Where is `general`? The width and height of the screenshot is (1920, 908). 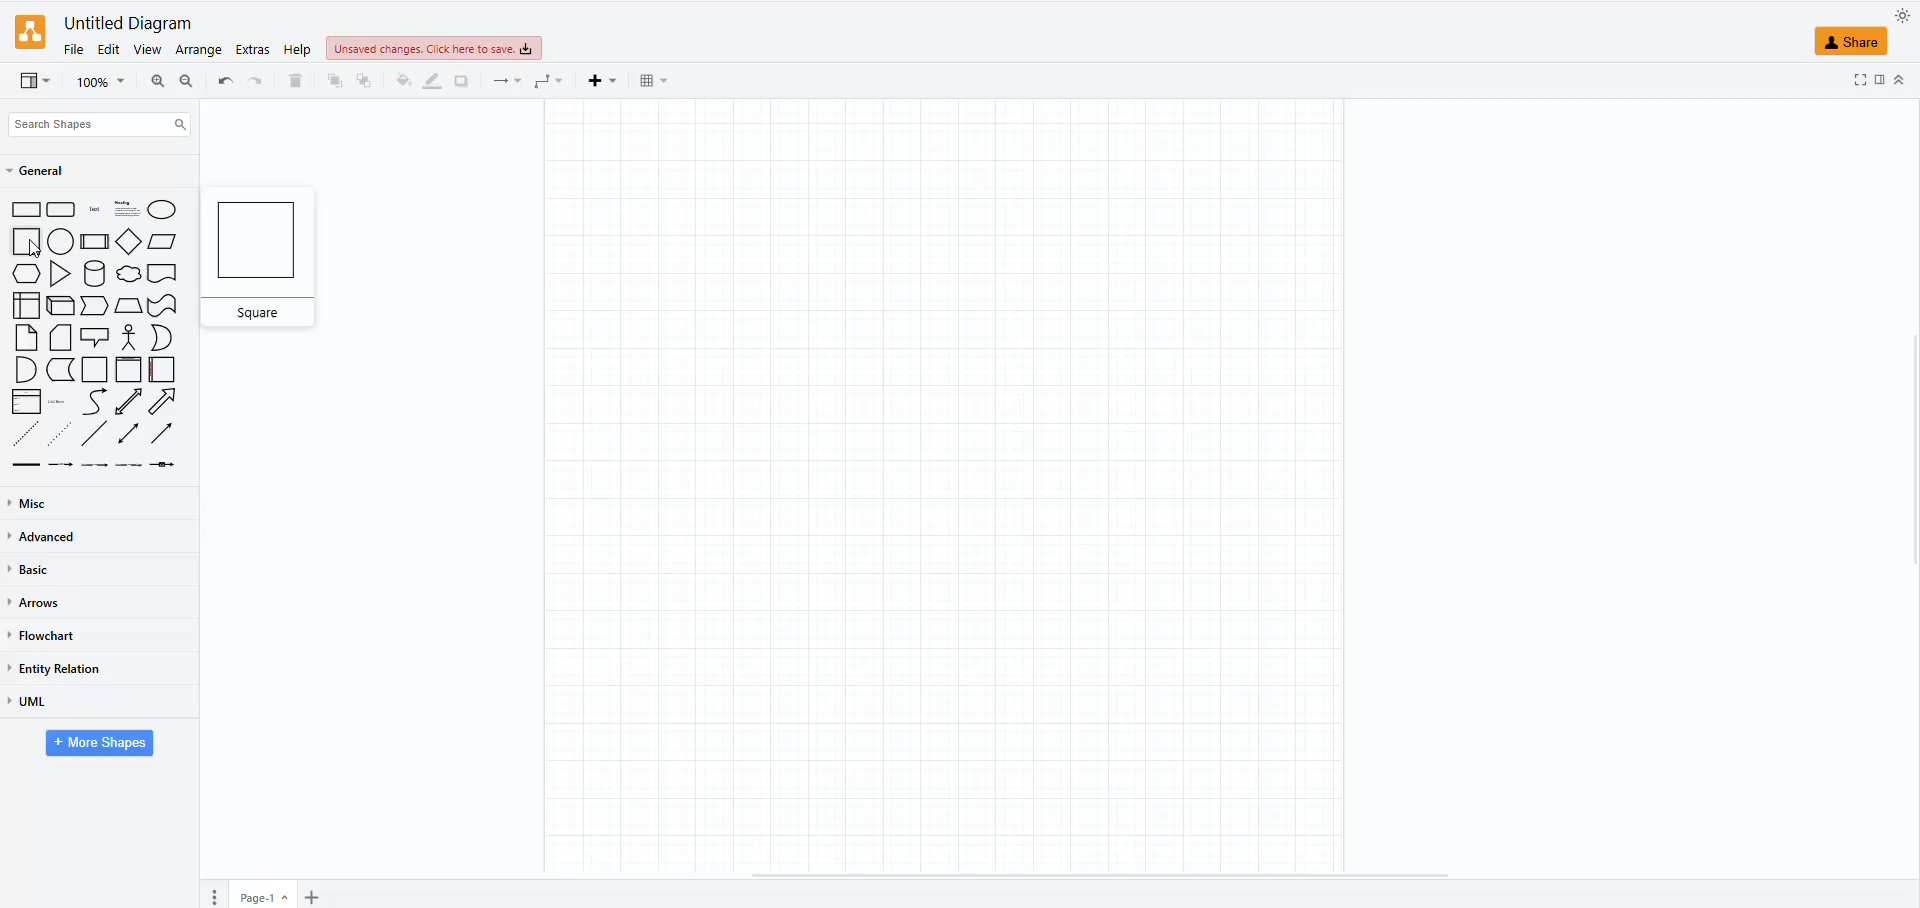
general is located at coordinates (54, 173).